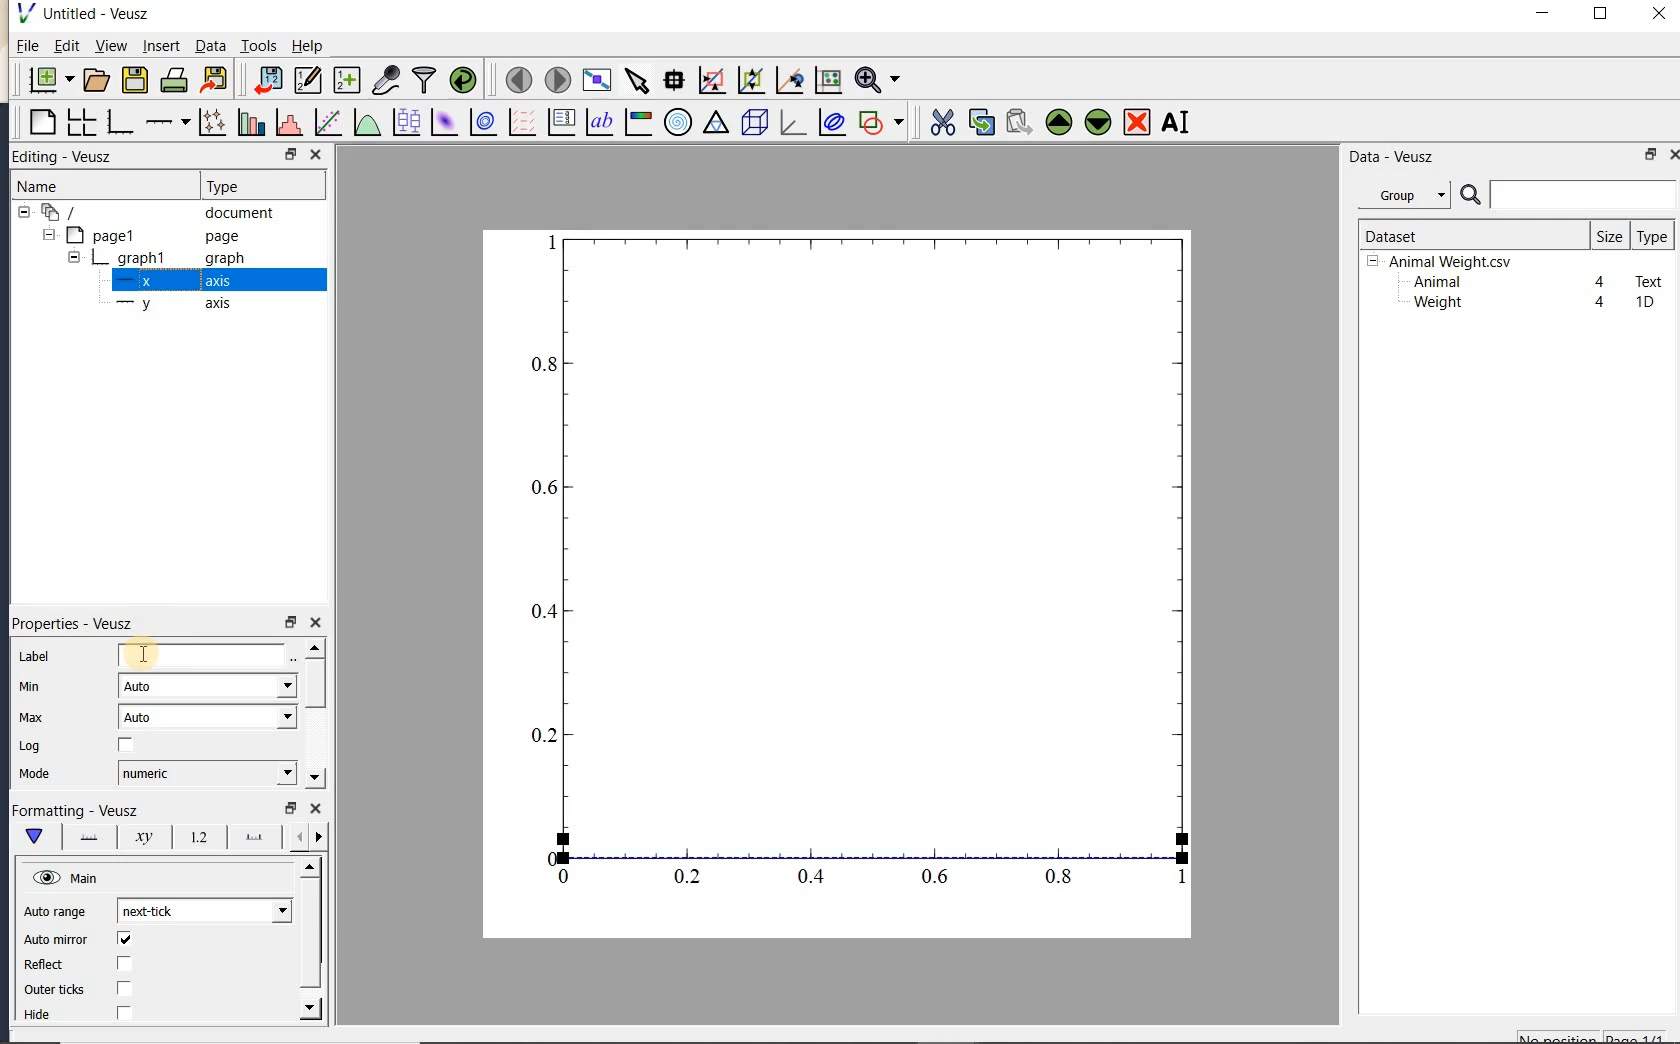 The width and height of the screenshot is (1680, 1044). What do you see at coordinates (599, 124) in the screenshot?
I see `text label` at bounding box center [599, 124].